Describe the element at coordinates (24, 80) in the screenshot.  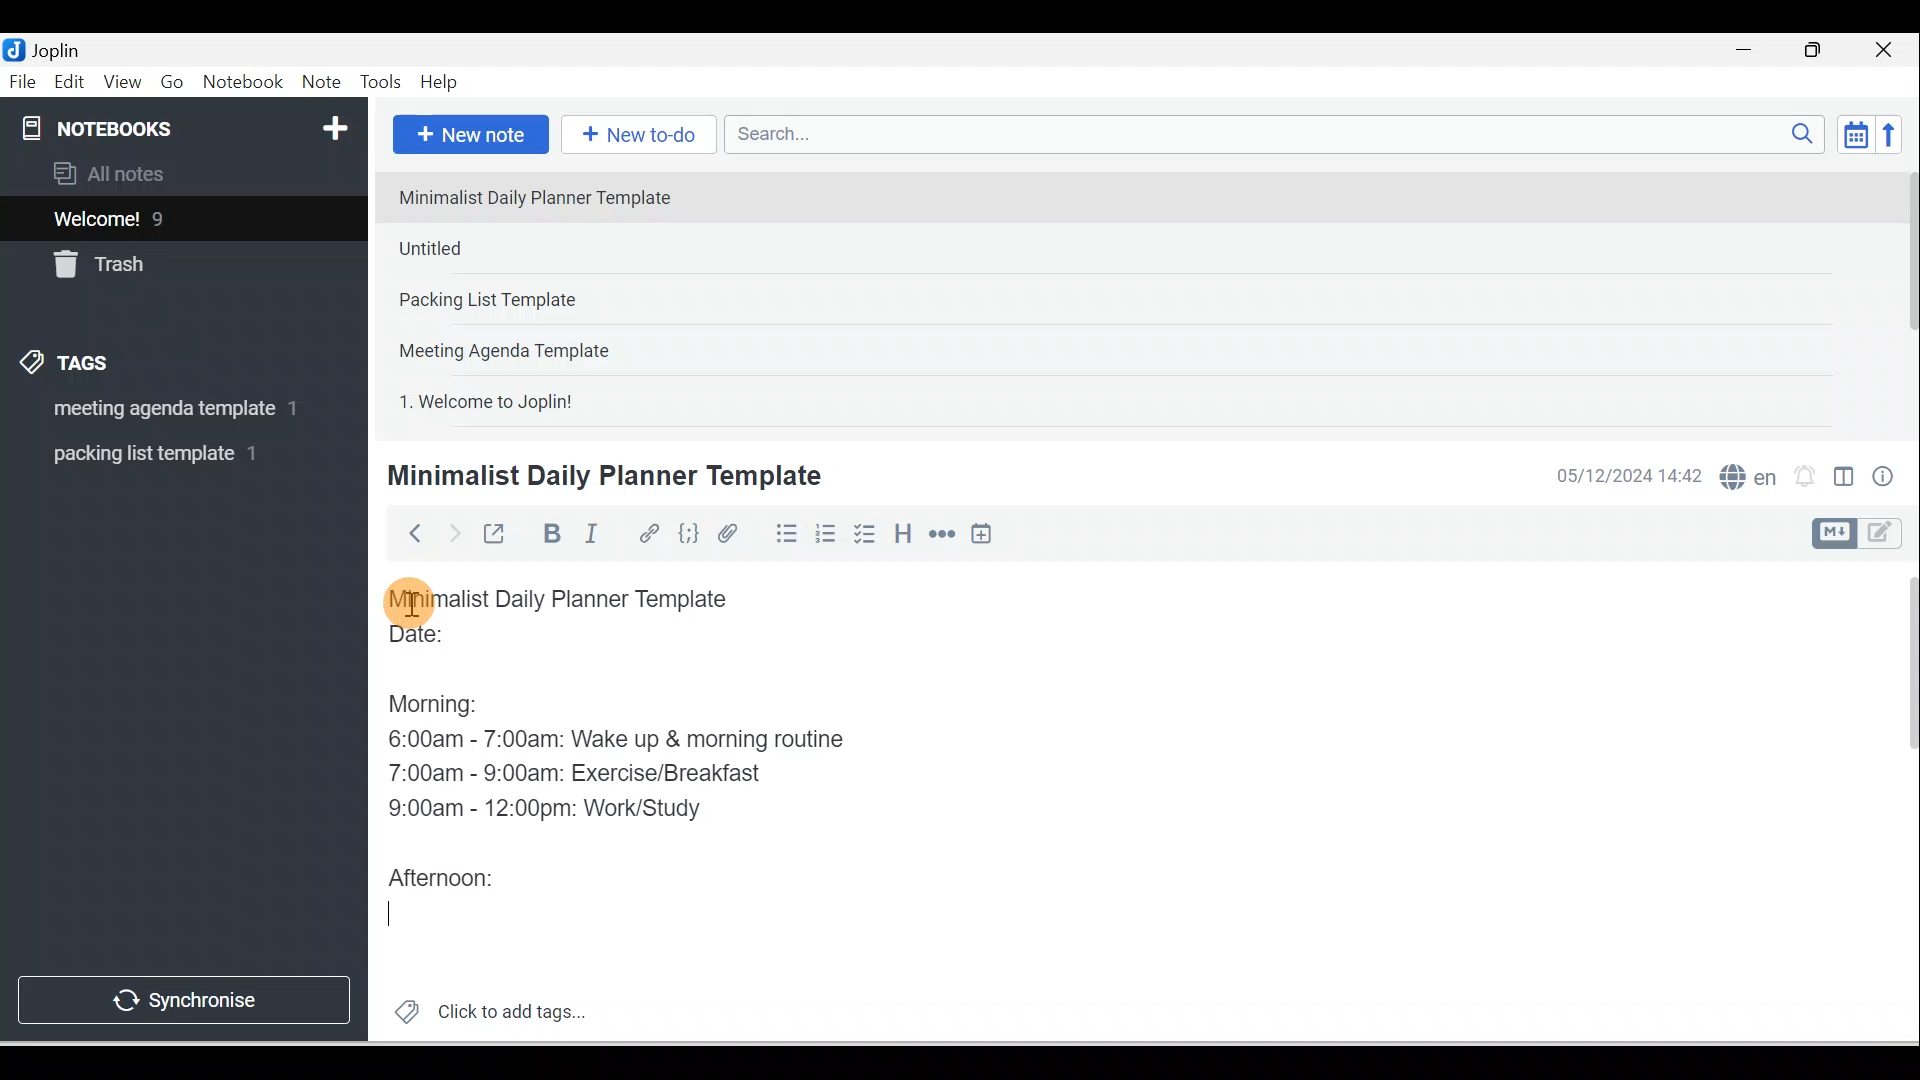
I see `File` at that location.